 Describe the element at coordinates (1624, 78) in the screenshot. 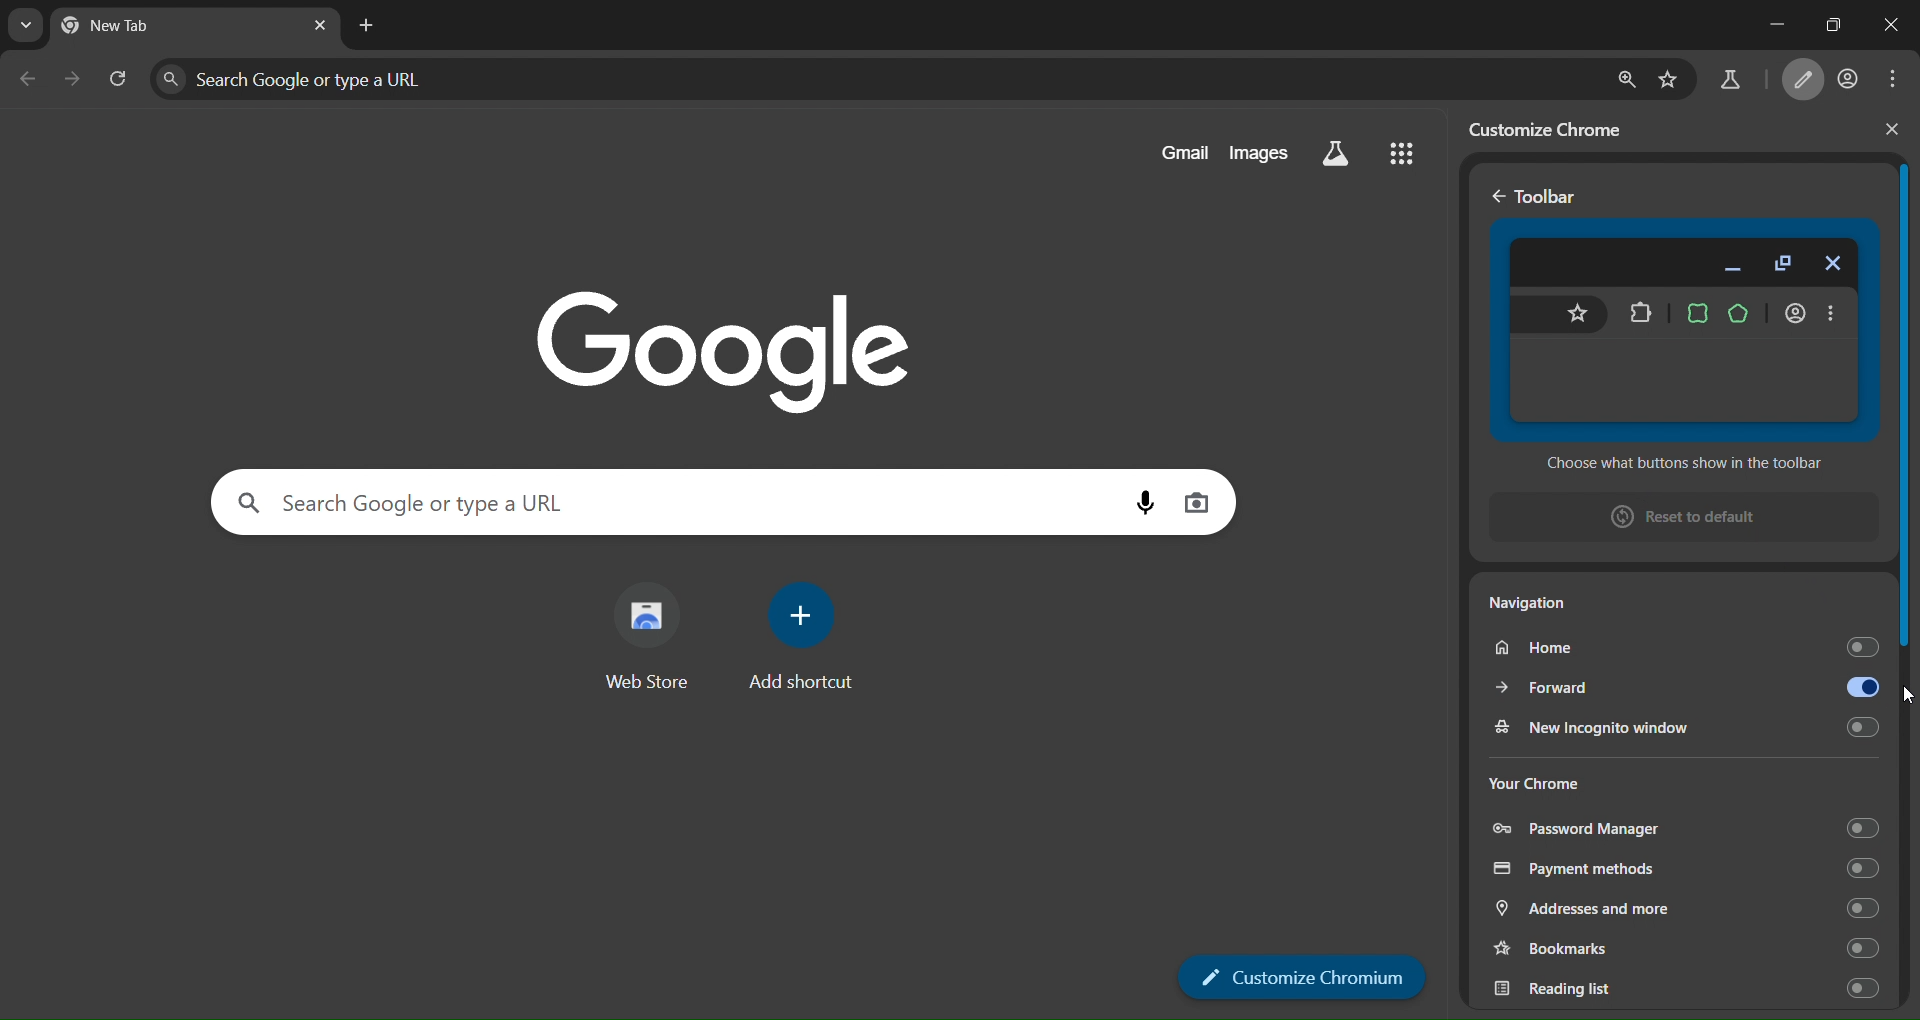

I see `zoom ` at that location.